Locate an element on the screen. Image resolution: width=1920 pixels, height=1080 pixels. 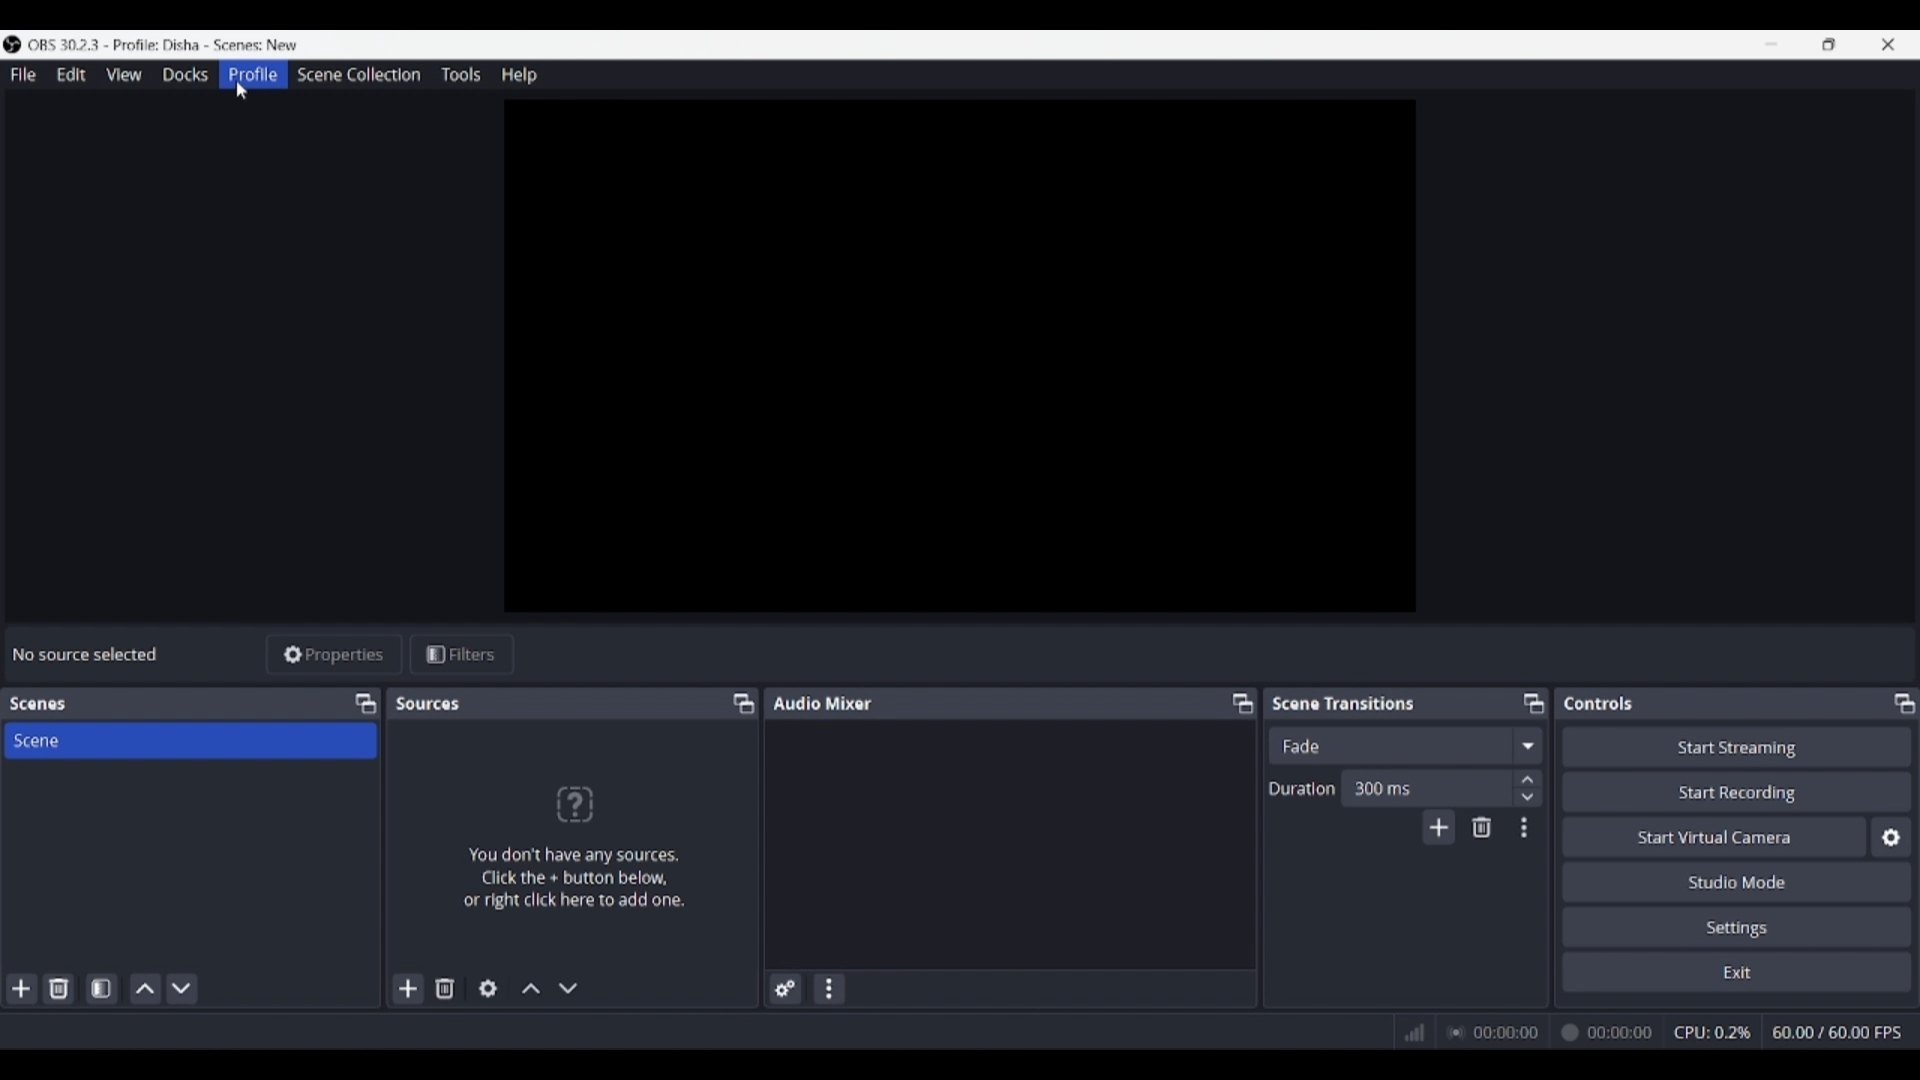
Click on profile menu is located at coordinates (241, 90).